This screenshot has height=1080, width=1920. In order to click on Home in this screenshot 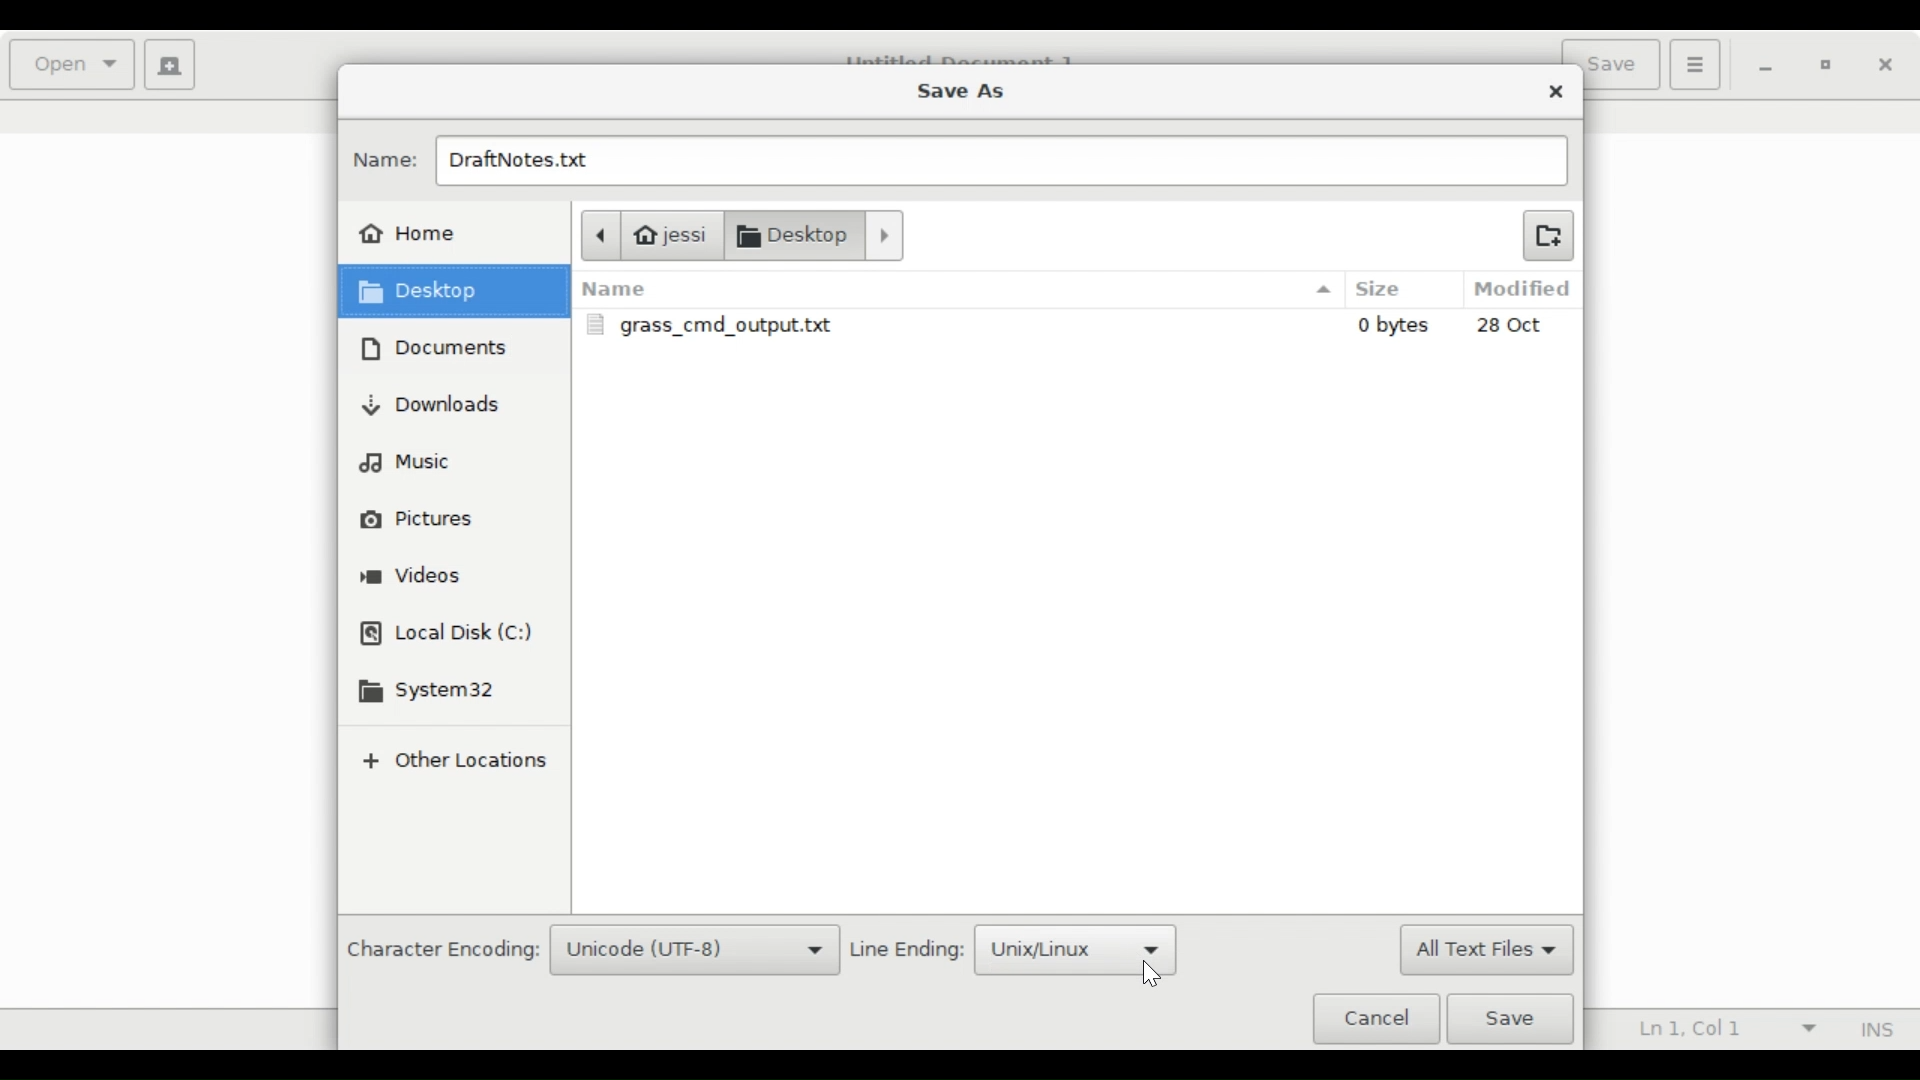, I will do `click(410, 231)`.